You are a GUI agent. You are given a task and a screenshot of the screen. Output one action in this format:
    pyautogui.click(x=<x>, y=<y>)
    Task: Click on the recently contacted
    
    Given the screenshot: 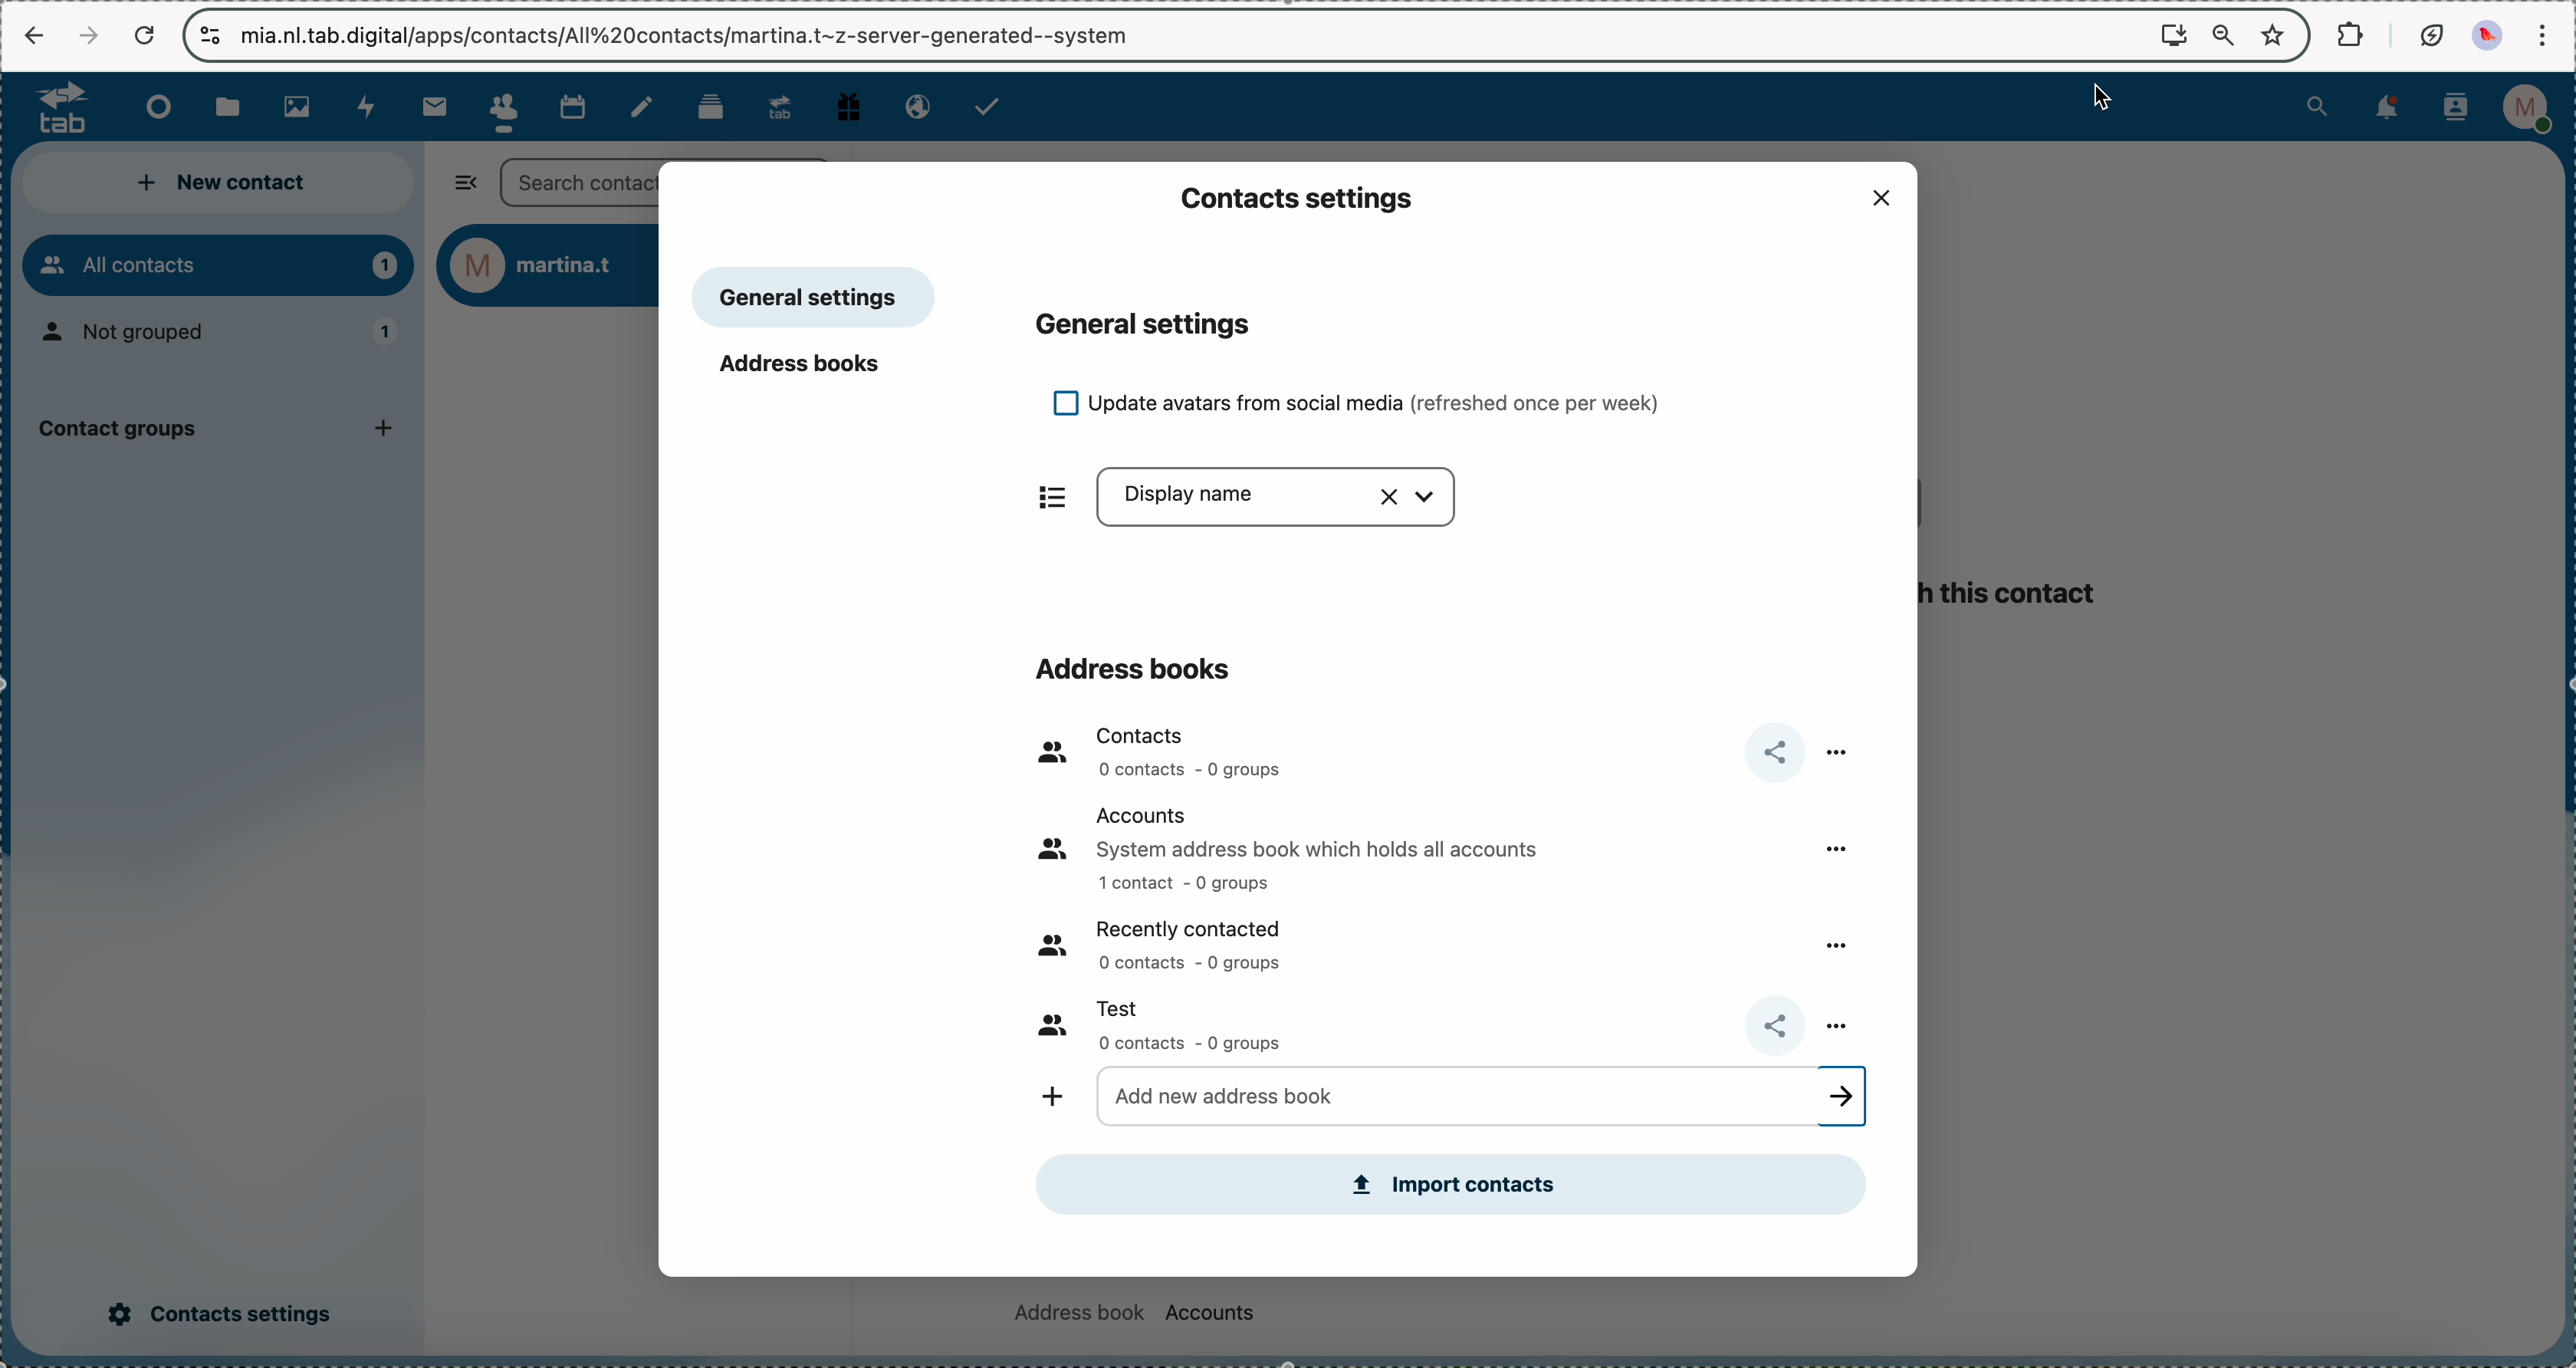 What is the action you would take?
    pyautogui.click(x=1174, y=949)
    